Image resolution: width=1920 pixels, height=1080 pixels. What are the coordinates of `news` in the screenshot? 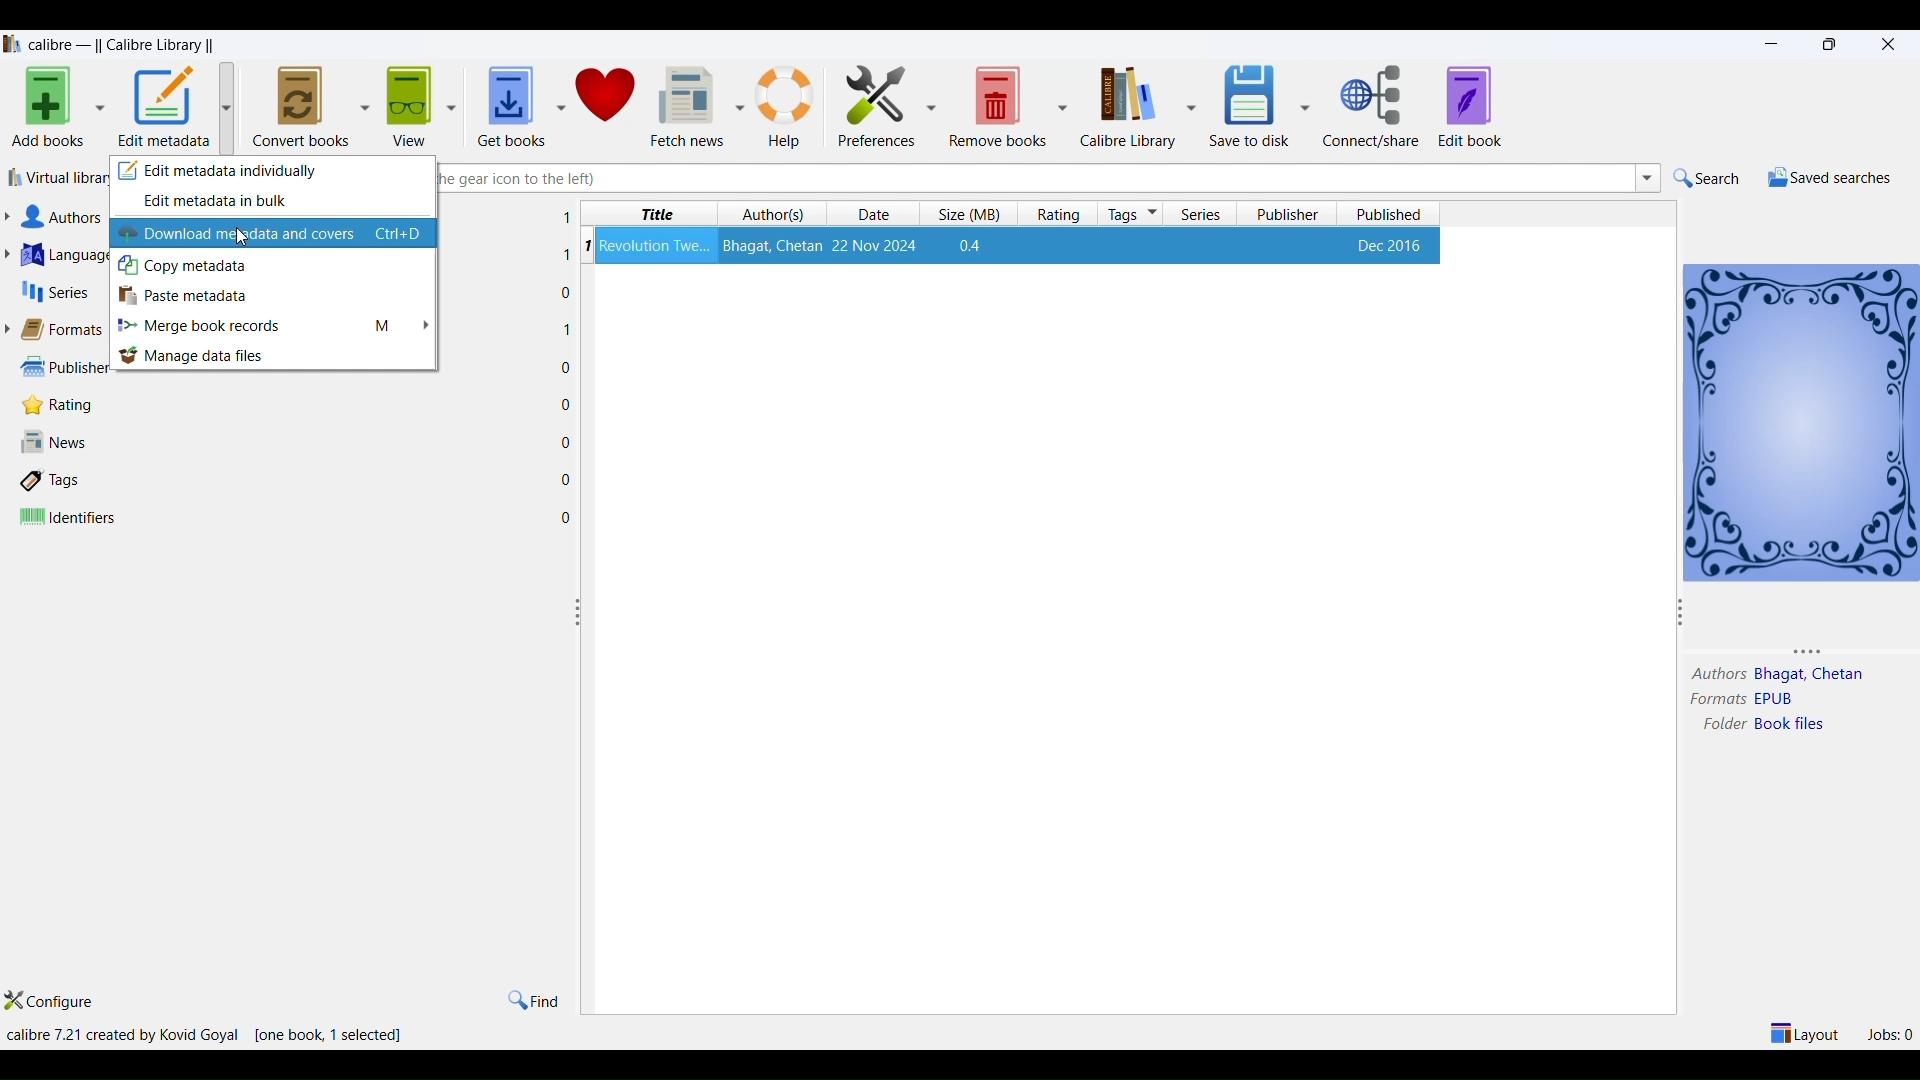 It's located at (57, 444).